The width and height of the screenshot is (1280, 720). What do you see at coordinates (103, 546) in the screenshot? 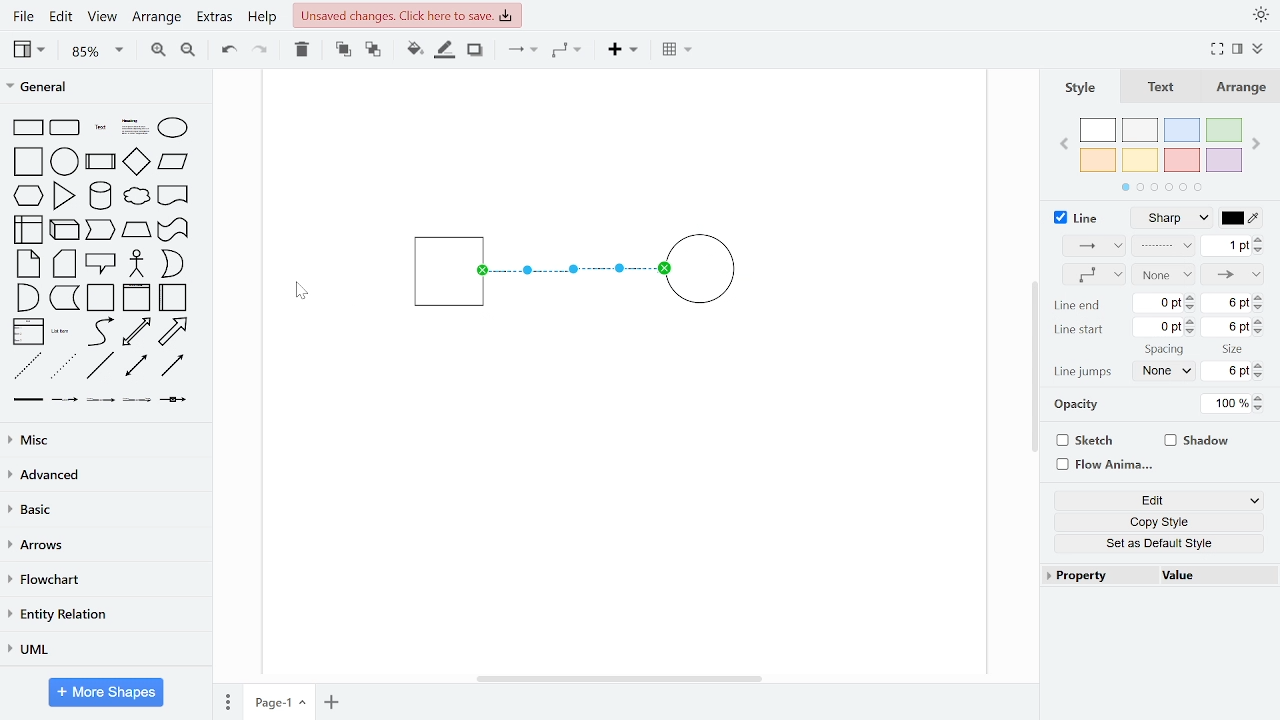
I see `arrows` at bounding box center [103, 546].